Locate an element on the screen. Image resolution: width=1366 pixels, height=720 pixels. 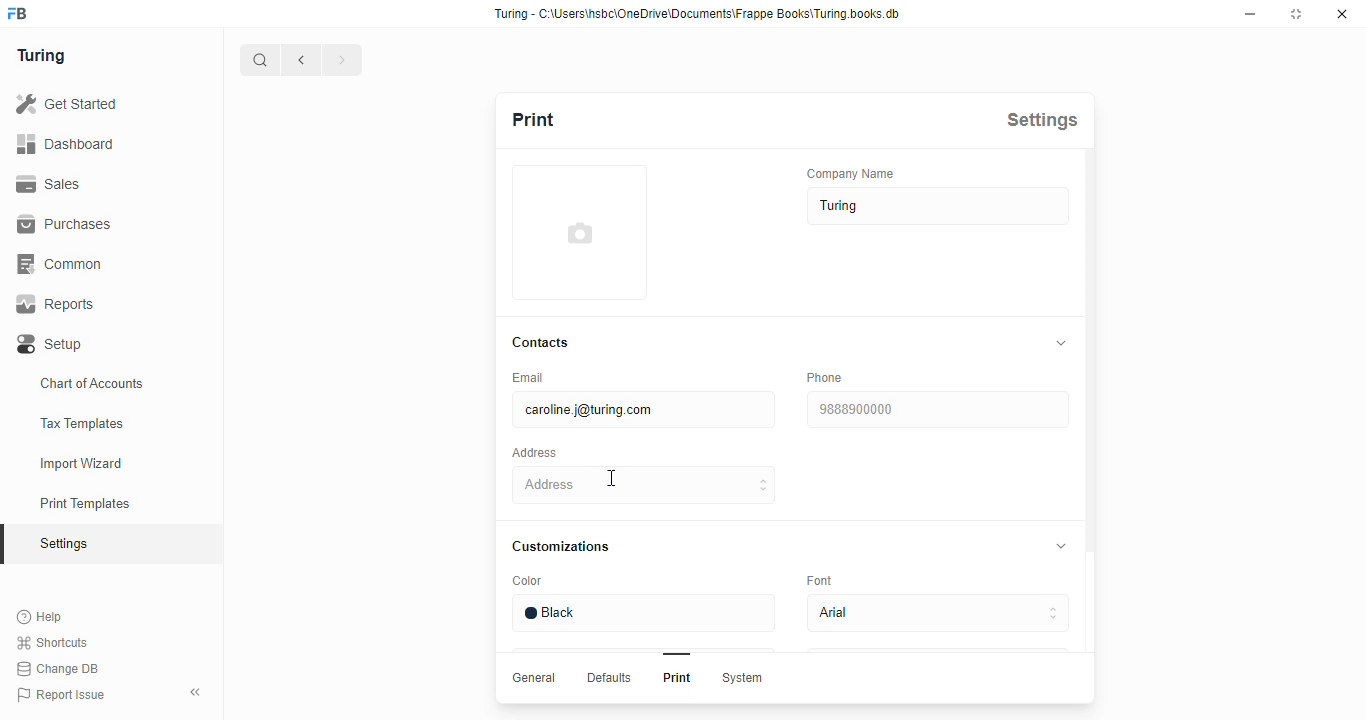
chart of accounts is located at coordinates (92, 383).